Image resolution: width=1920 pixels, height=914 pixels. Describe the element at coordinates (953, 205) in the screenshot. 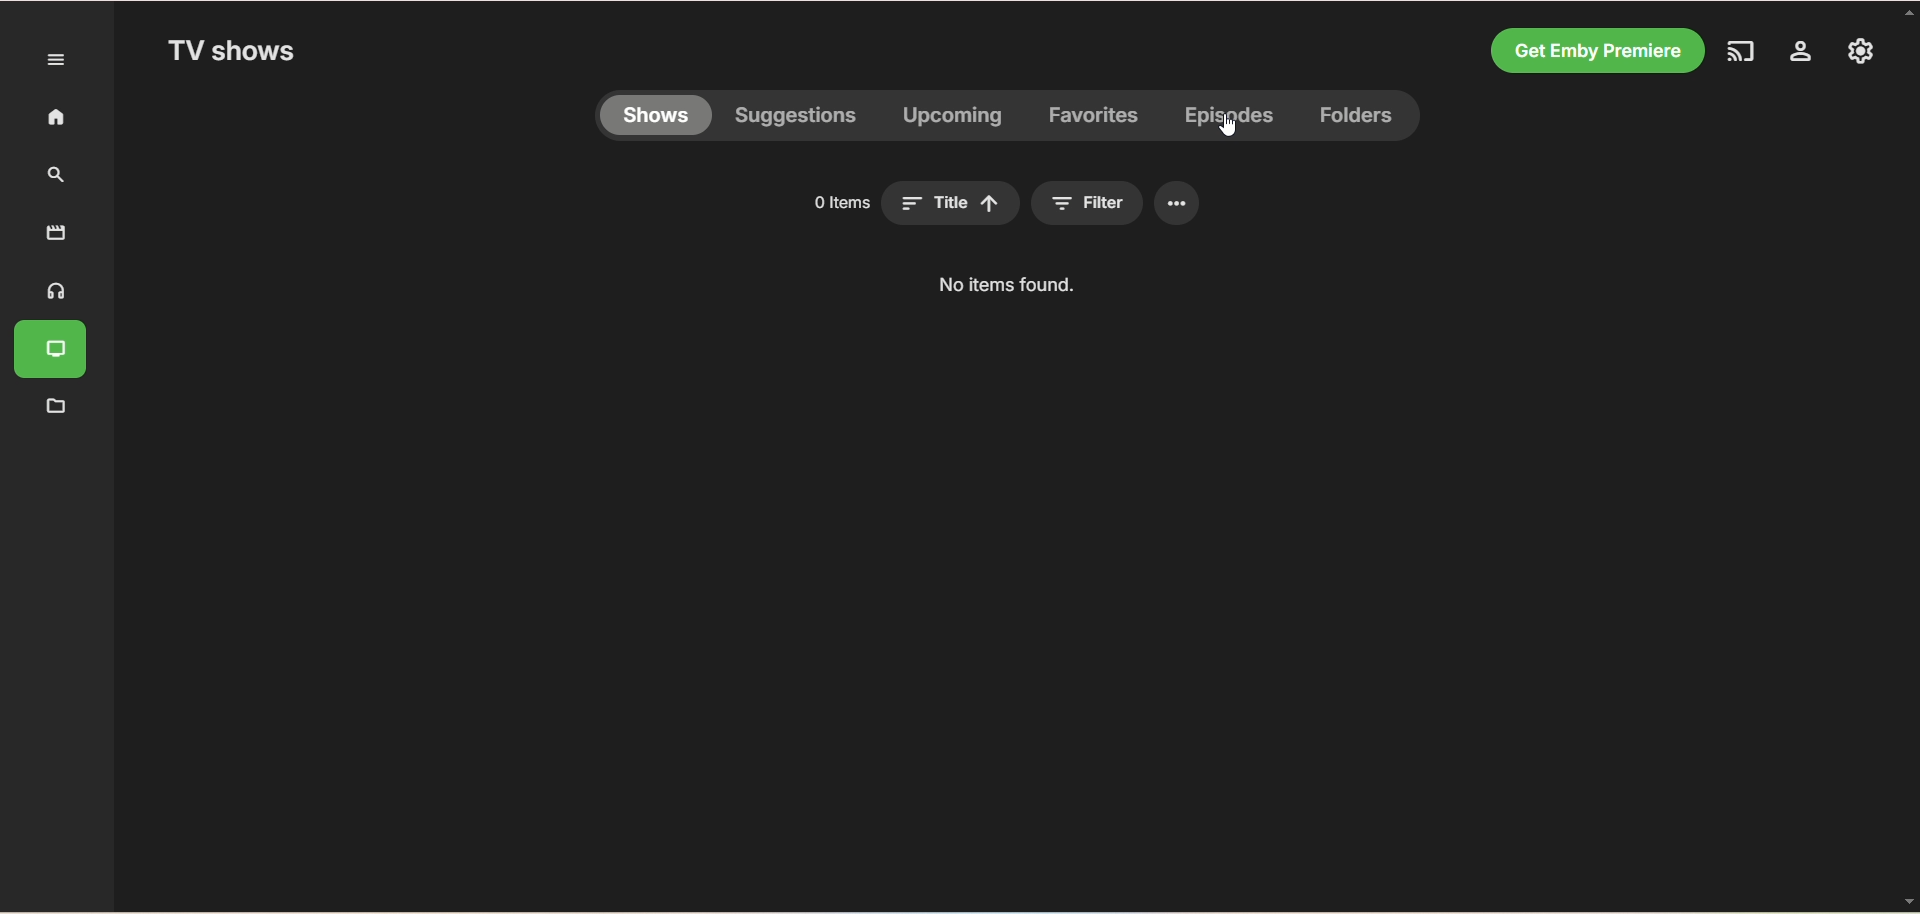

I see `title` at that location.